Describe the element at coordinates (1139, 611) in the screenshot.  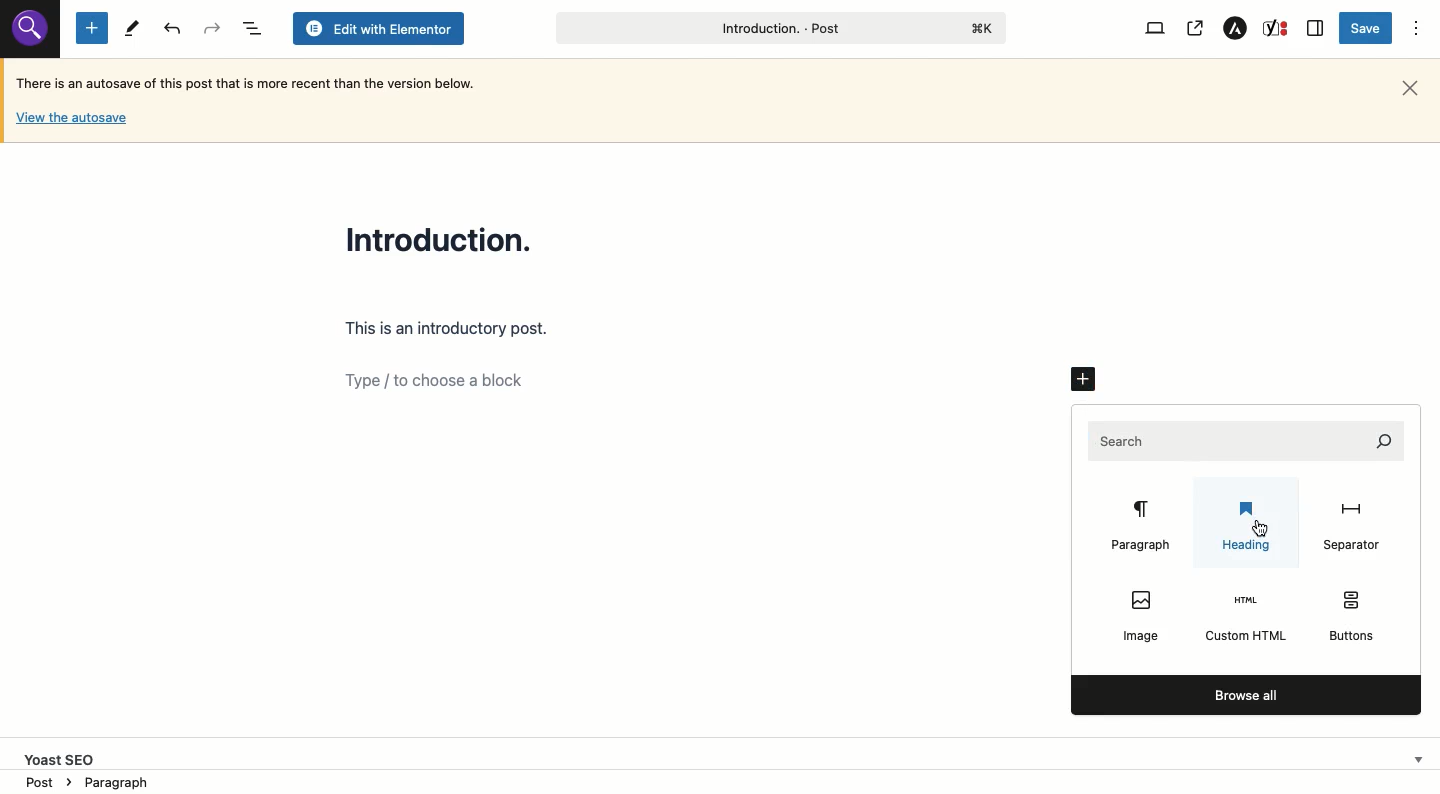
I see `Image` at that location.